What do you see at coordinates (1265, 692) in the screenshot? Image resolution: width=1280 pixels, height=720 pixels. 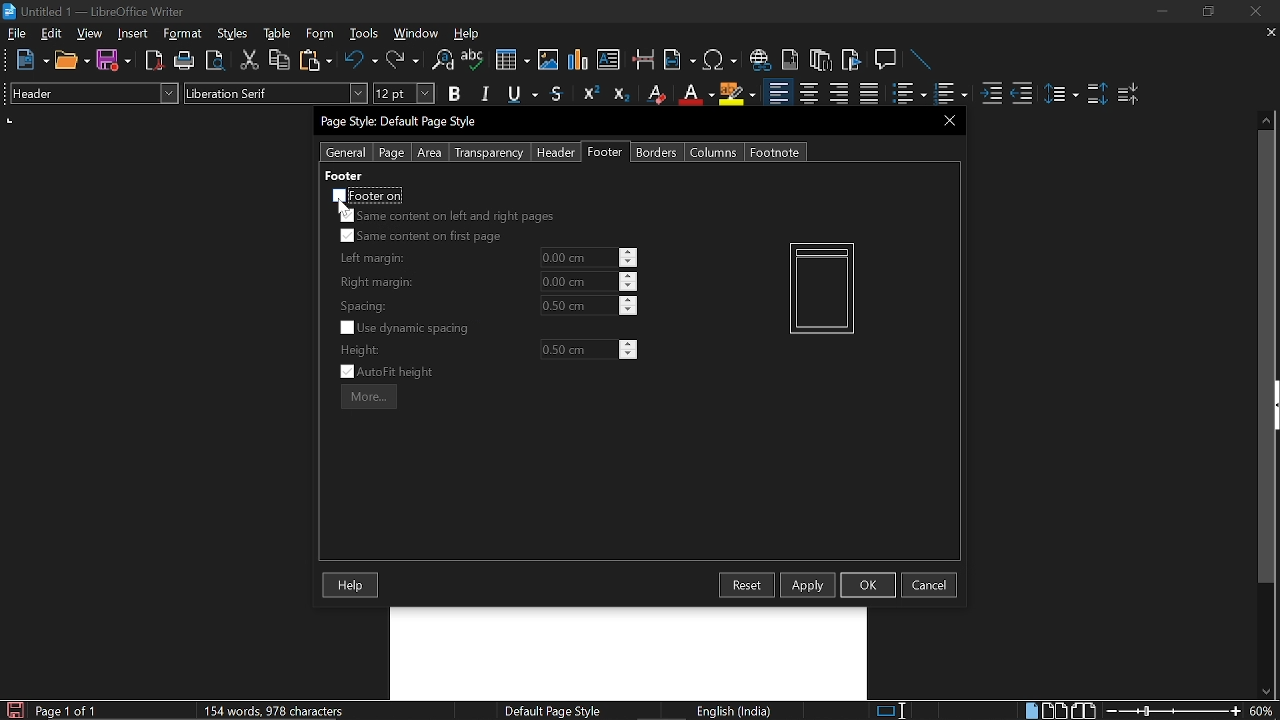 I see `Move down` at bounding box center [1265, 692].